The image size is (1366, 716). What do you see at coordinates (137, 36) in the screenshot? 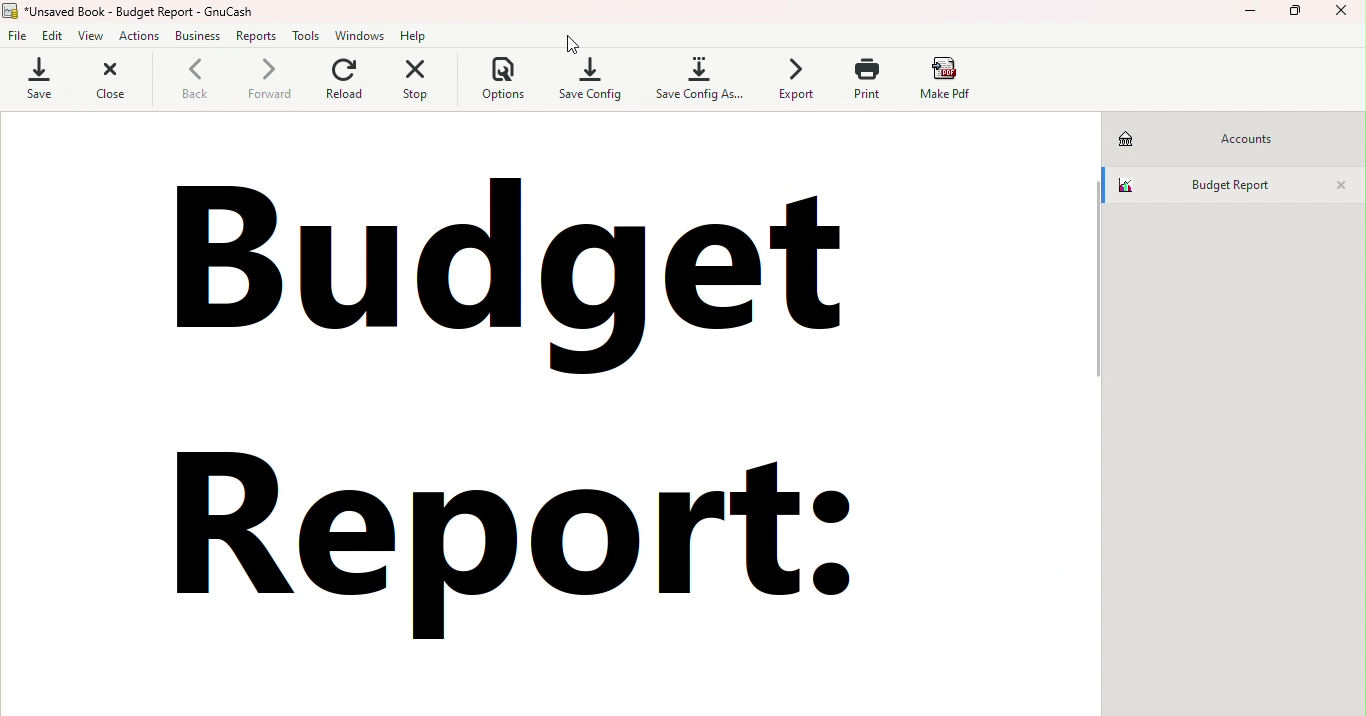
I see `Actions` at bounding box center [137, 36].